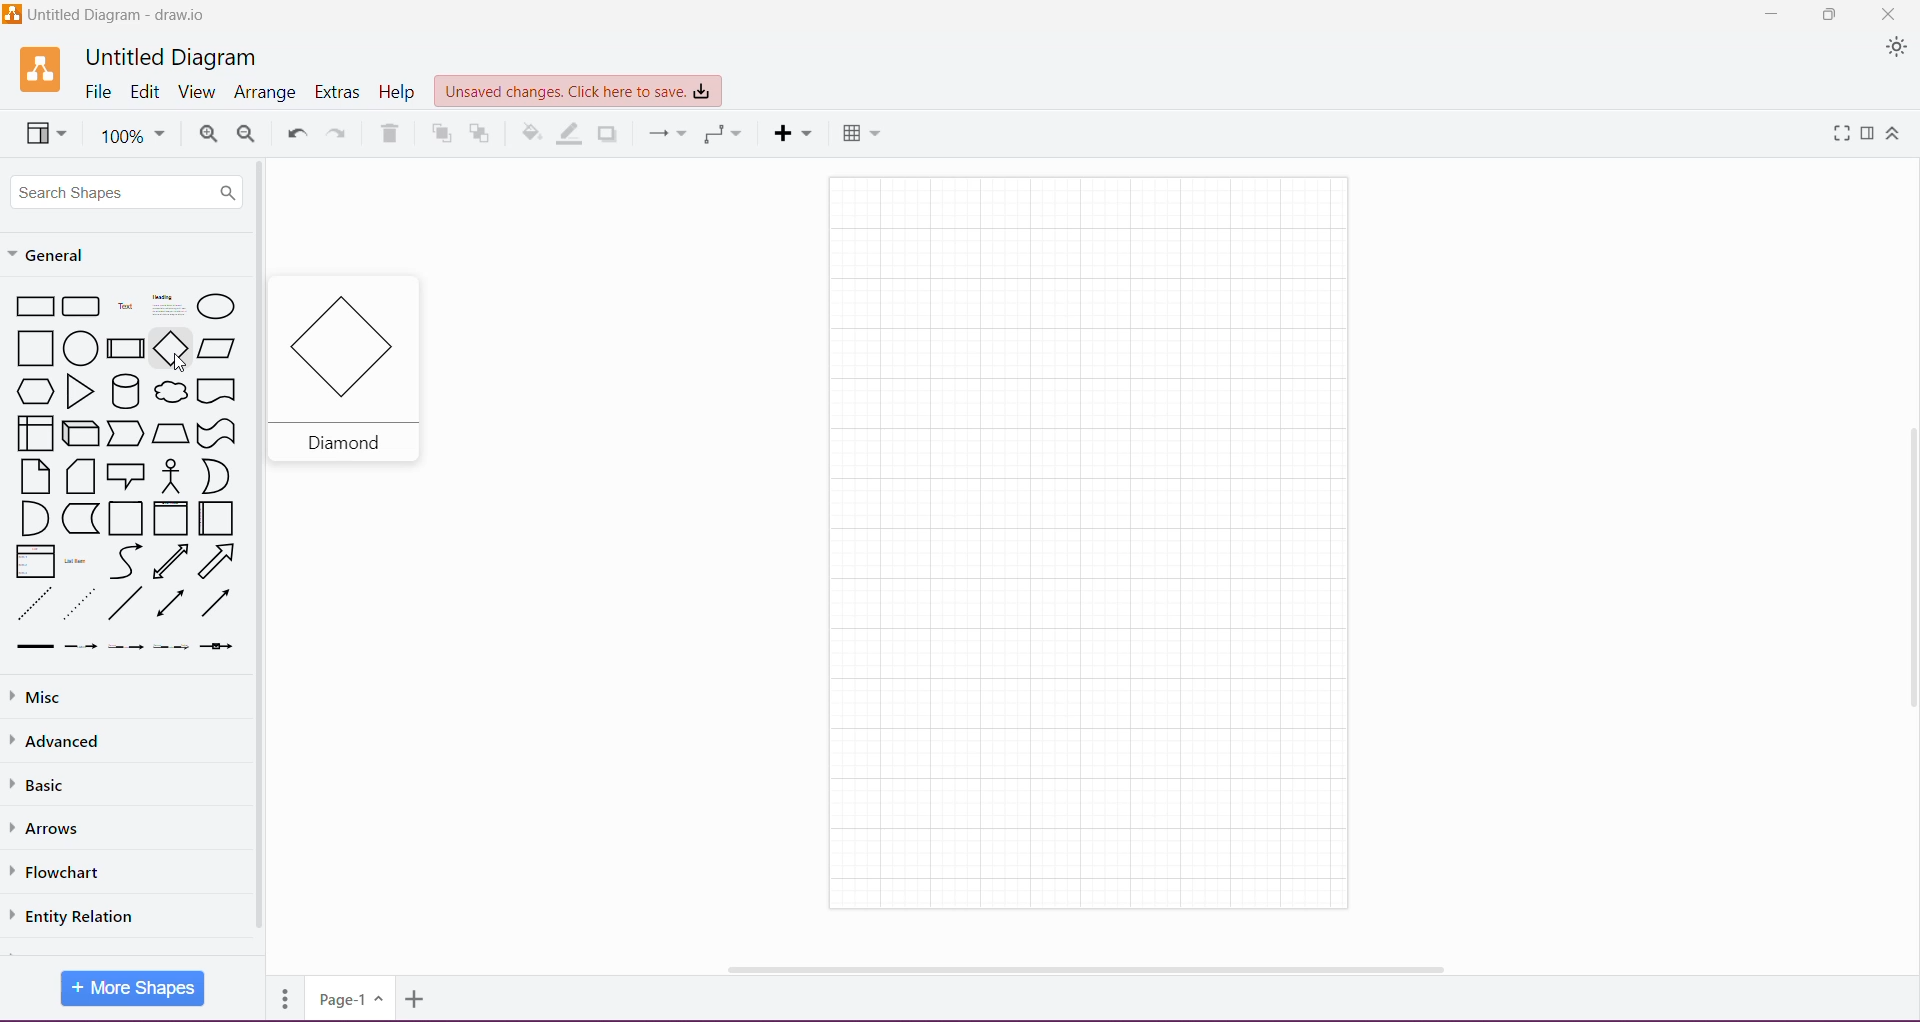 The height and width of the screenshot is (1022, 1920). What do you see at coordinates (861, 134) in the screenshot?
I see `Table` at bounding box center [861, 134].